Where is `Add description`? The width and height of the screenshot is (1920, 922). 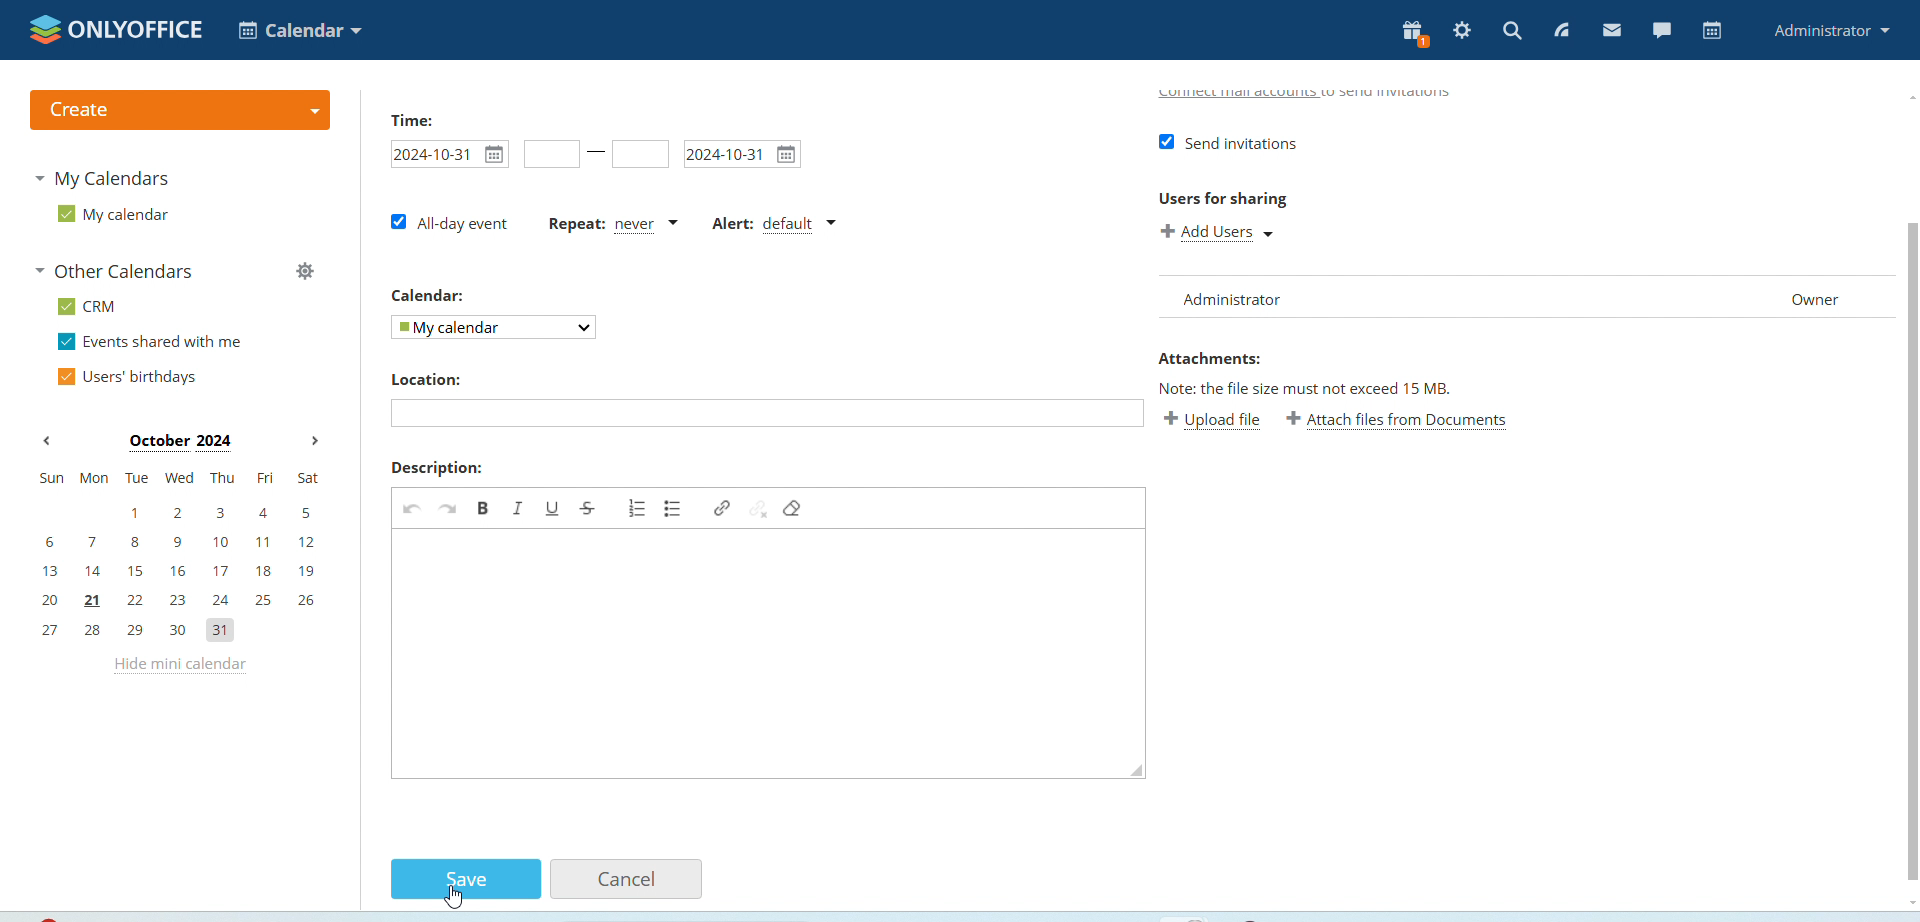
Add description is located at coordinates (770, 654).